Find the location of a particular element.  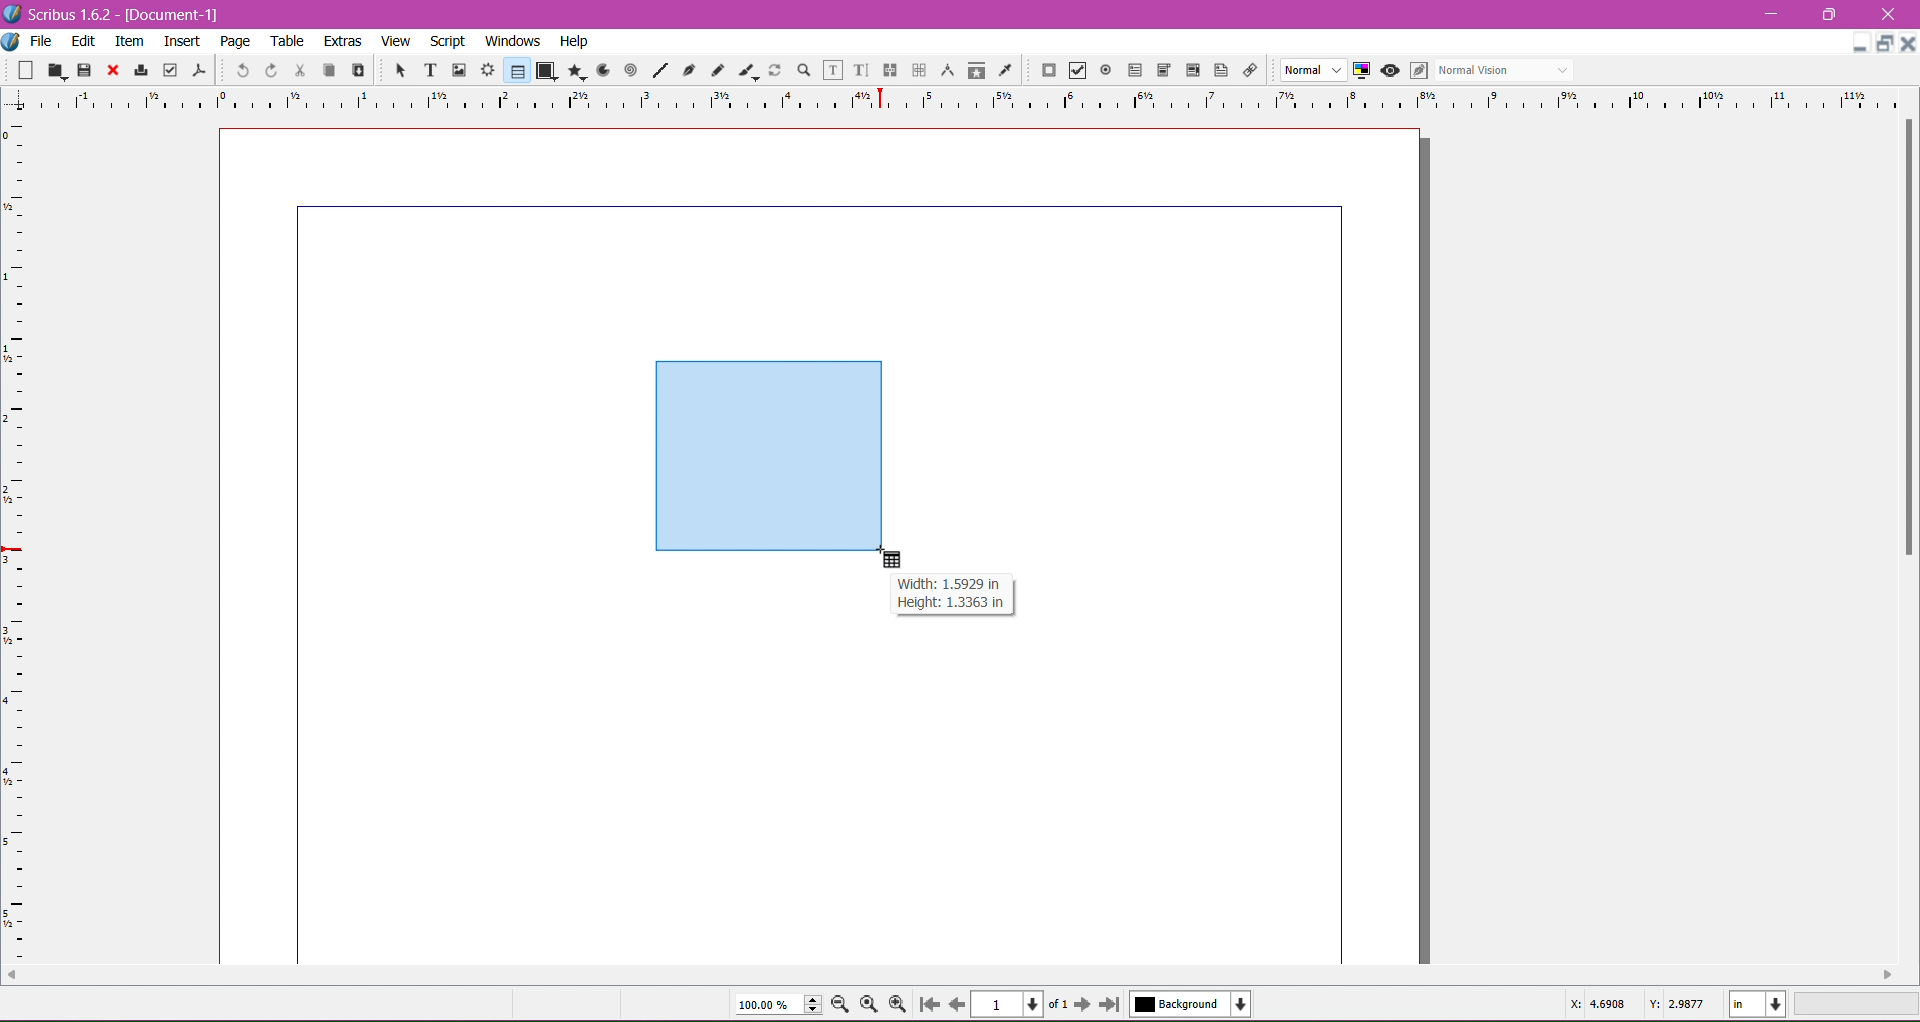

Last Page is located at coordinates (1114, 1006).